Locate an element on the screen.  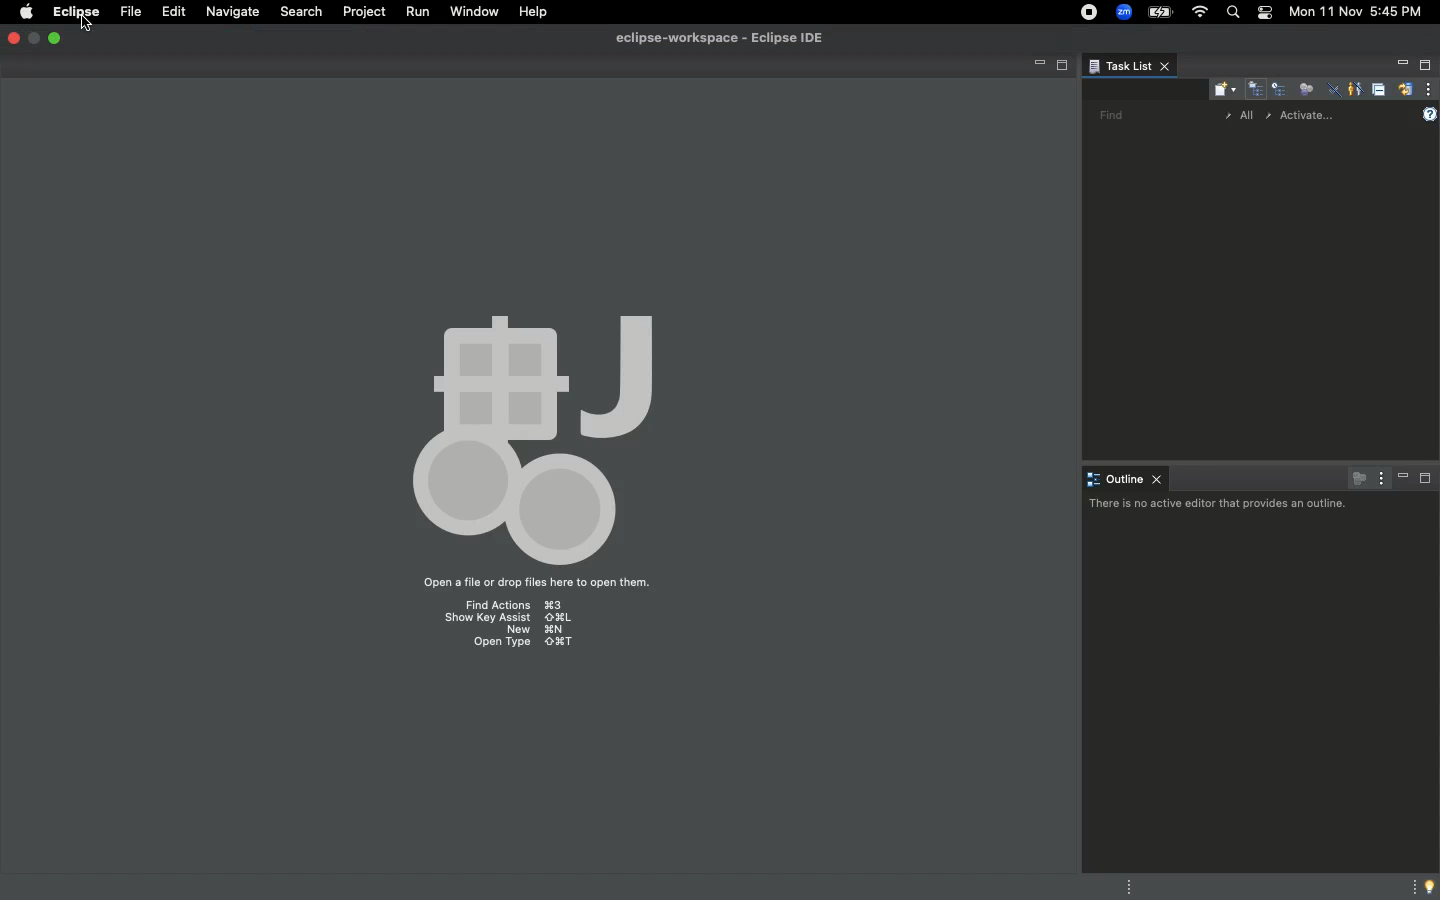
Maximize is located at coordinates (1063, 68).